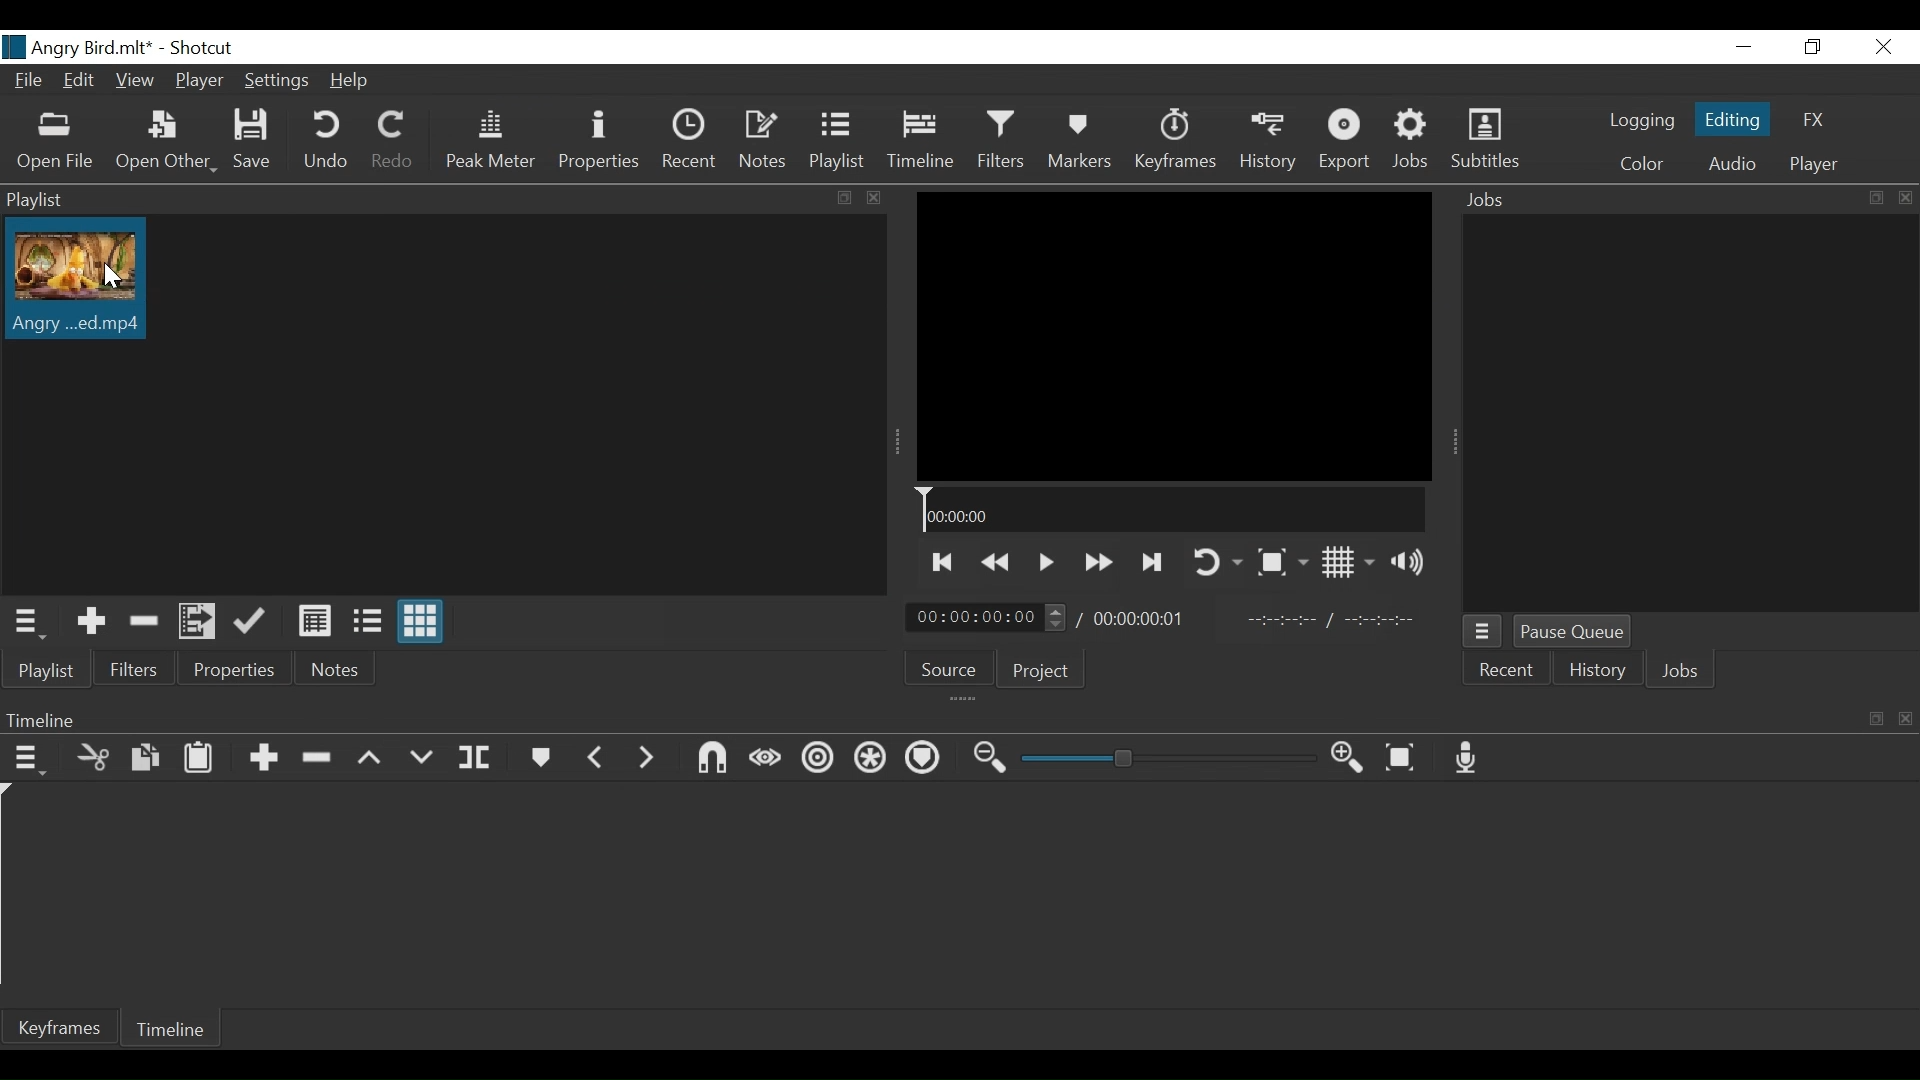 The height and width of the screenshot is (1080, 1920). I want to click on Save, so click(250, 140).